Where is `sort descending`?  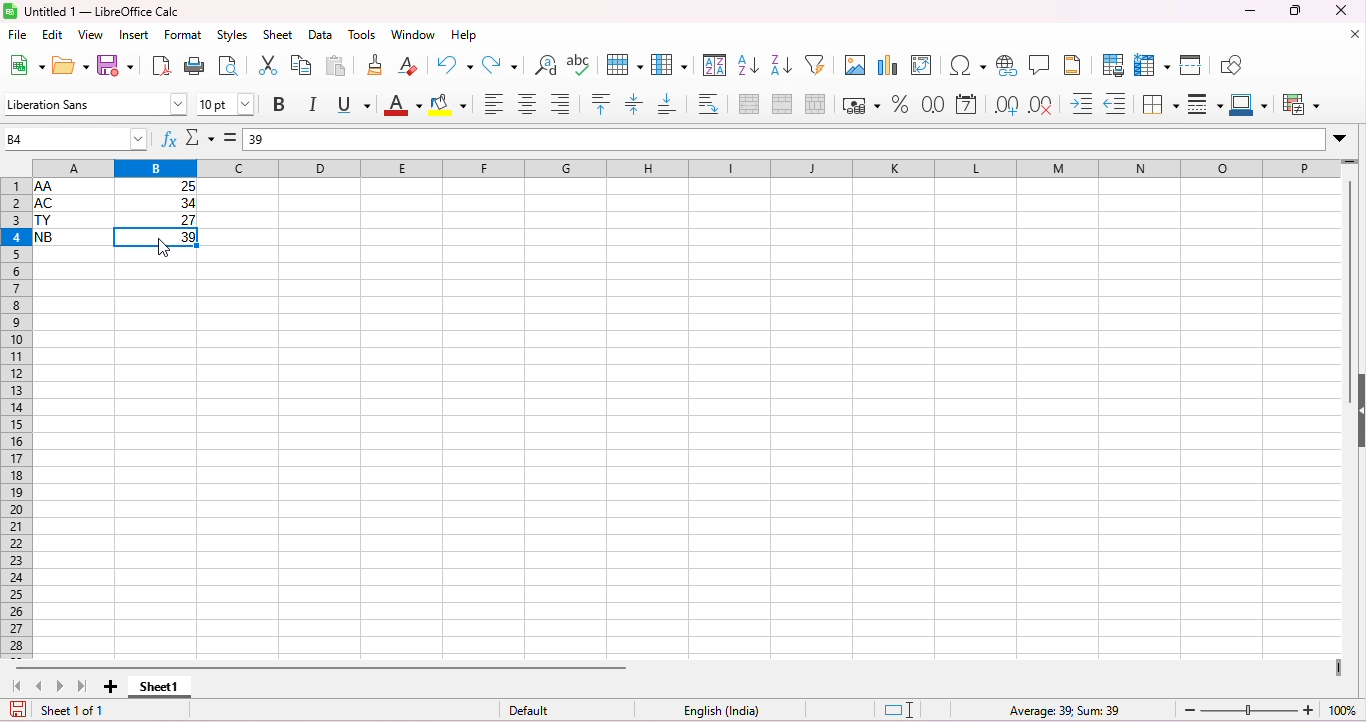 sort descending is located at coordinates (781, 63).